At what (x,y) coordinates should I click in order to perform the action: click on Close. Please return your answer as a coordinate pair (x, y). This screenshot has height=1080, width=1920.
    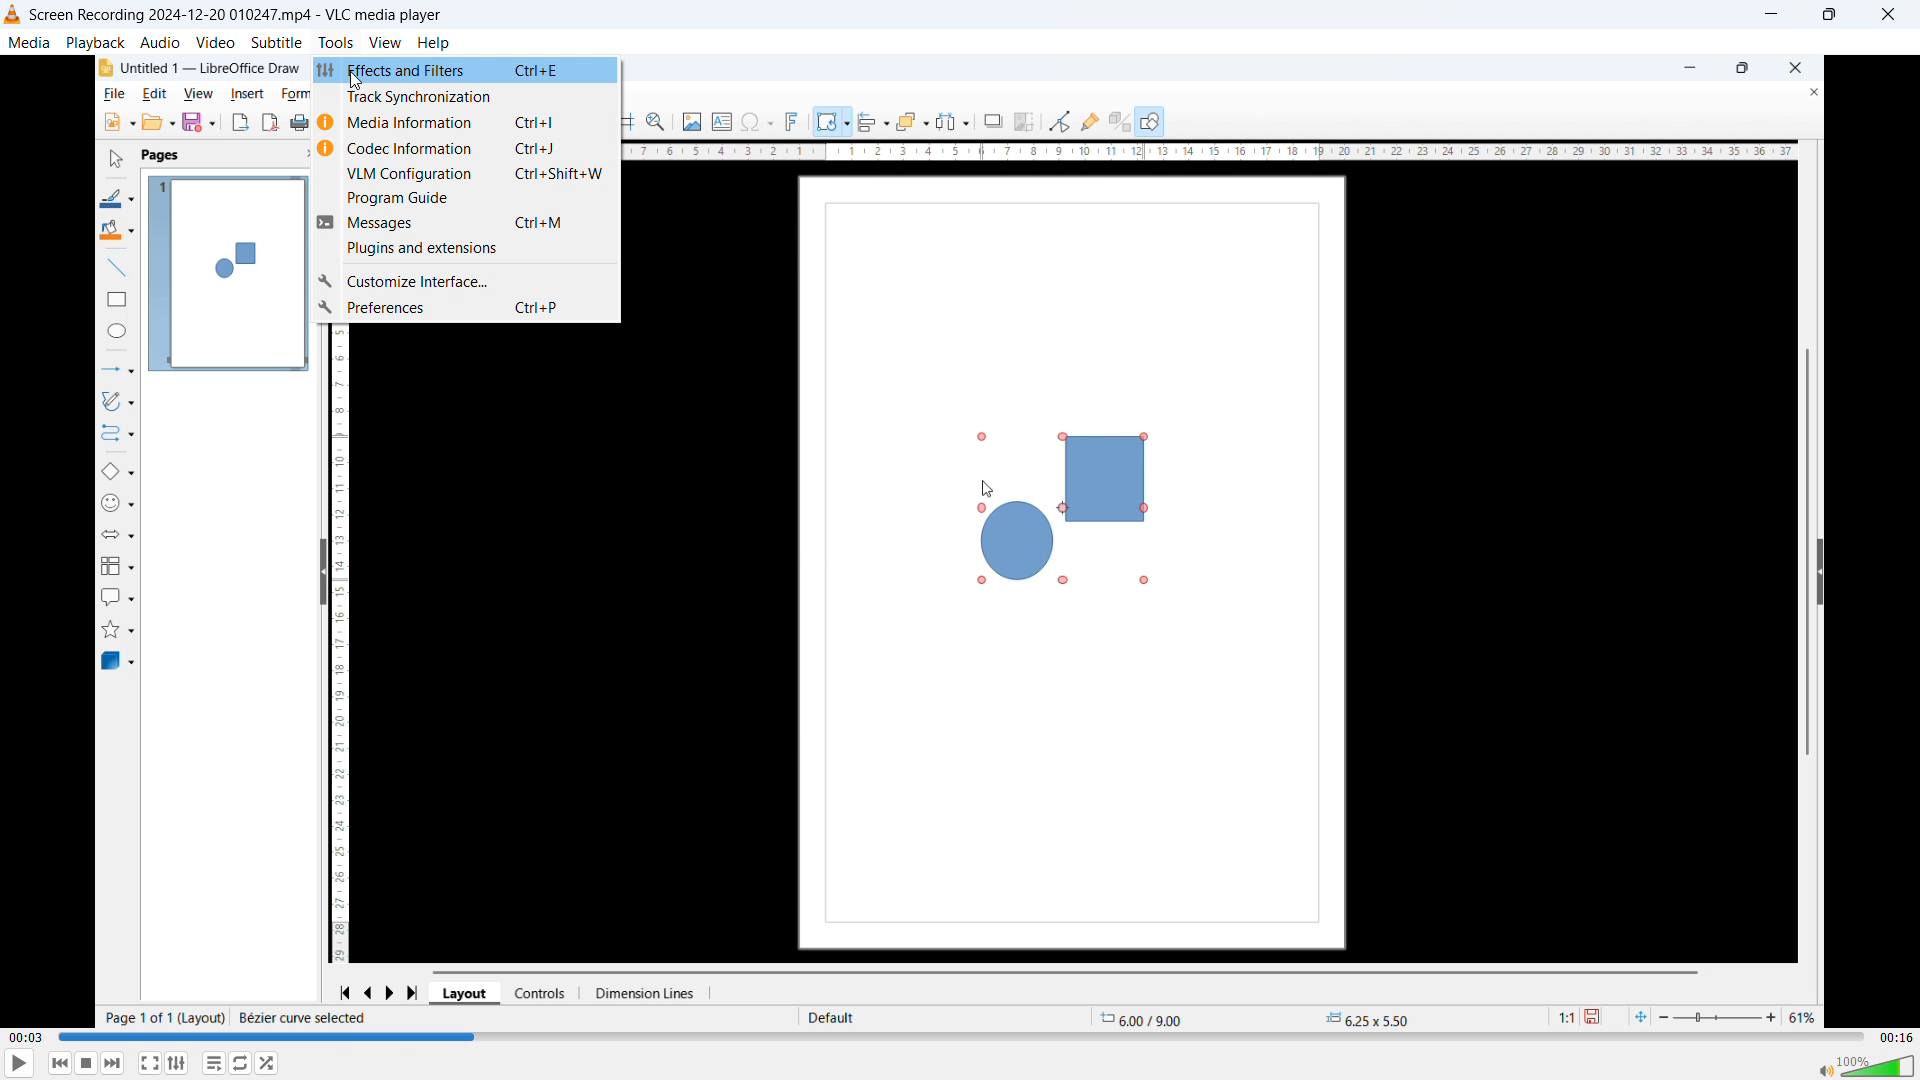
    Looking at the image, I should click on (1892, 14).